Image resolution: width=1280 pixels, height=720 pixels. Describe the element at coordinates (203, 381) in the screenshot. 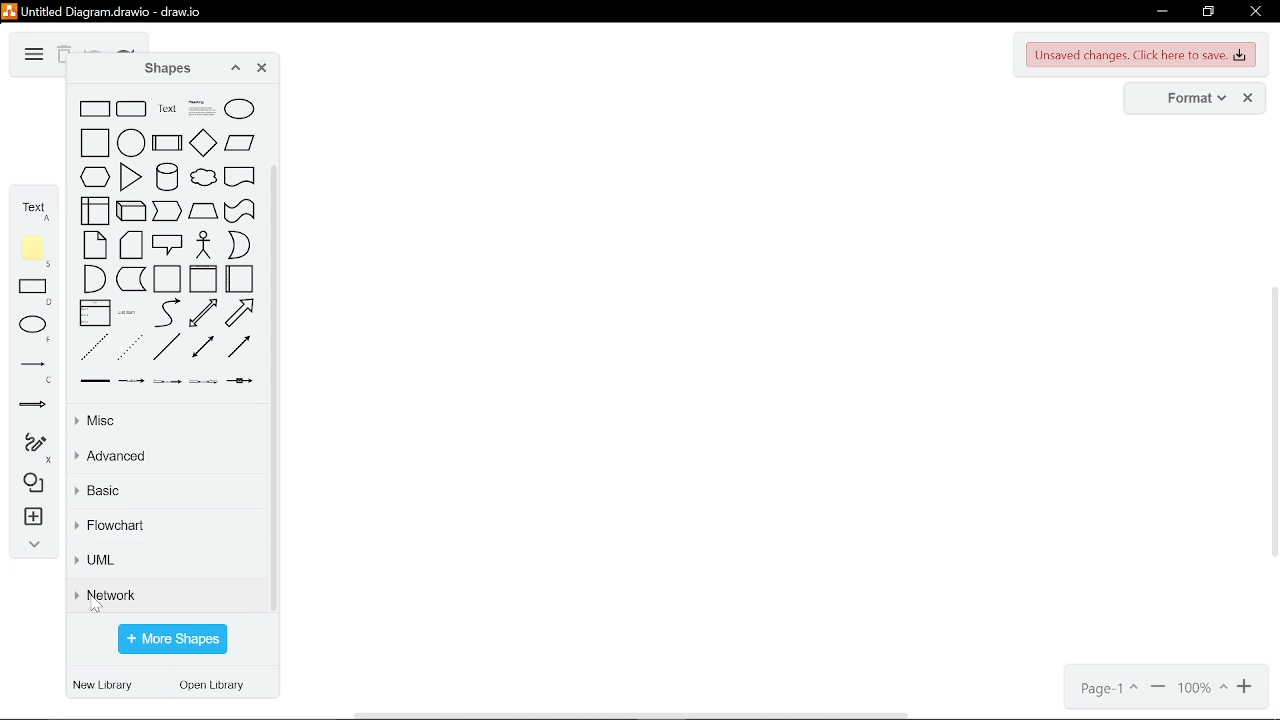

I see `connector with 3 labels` at that location.